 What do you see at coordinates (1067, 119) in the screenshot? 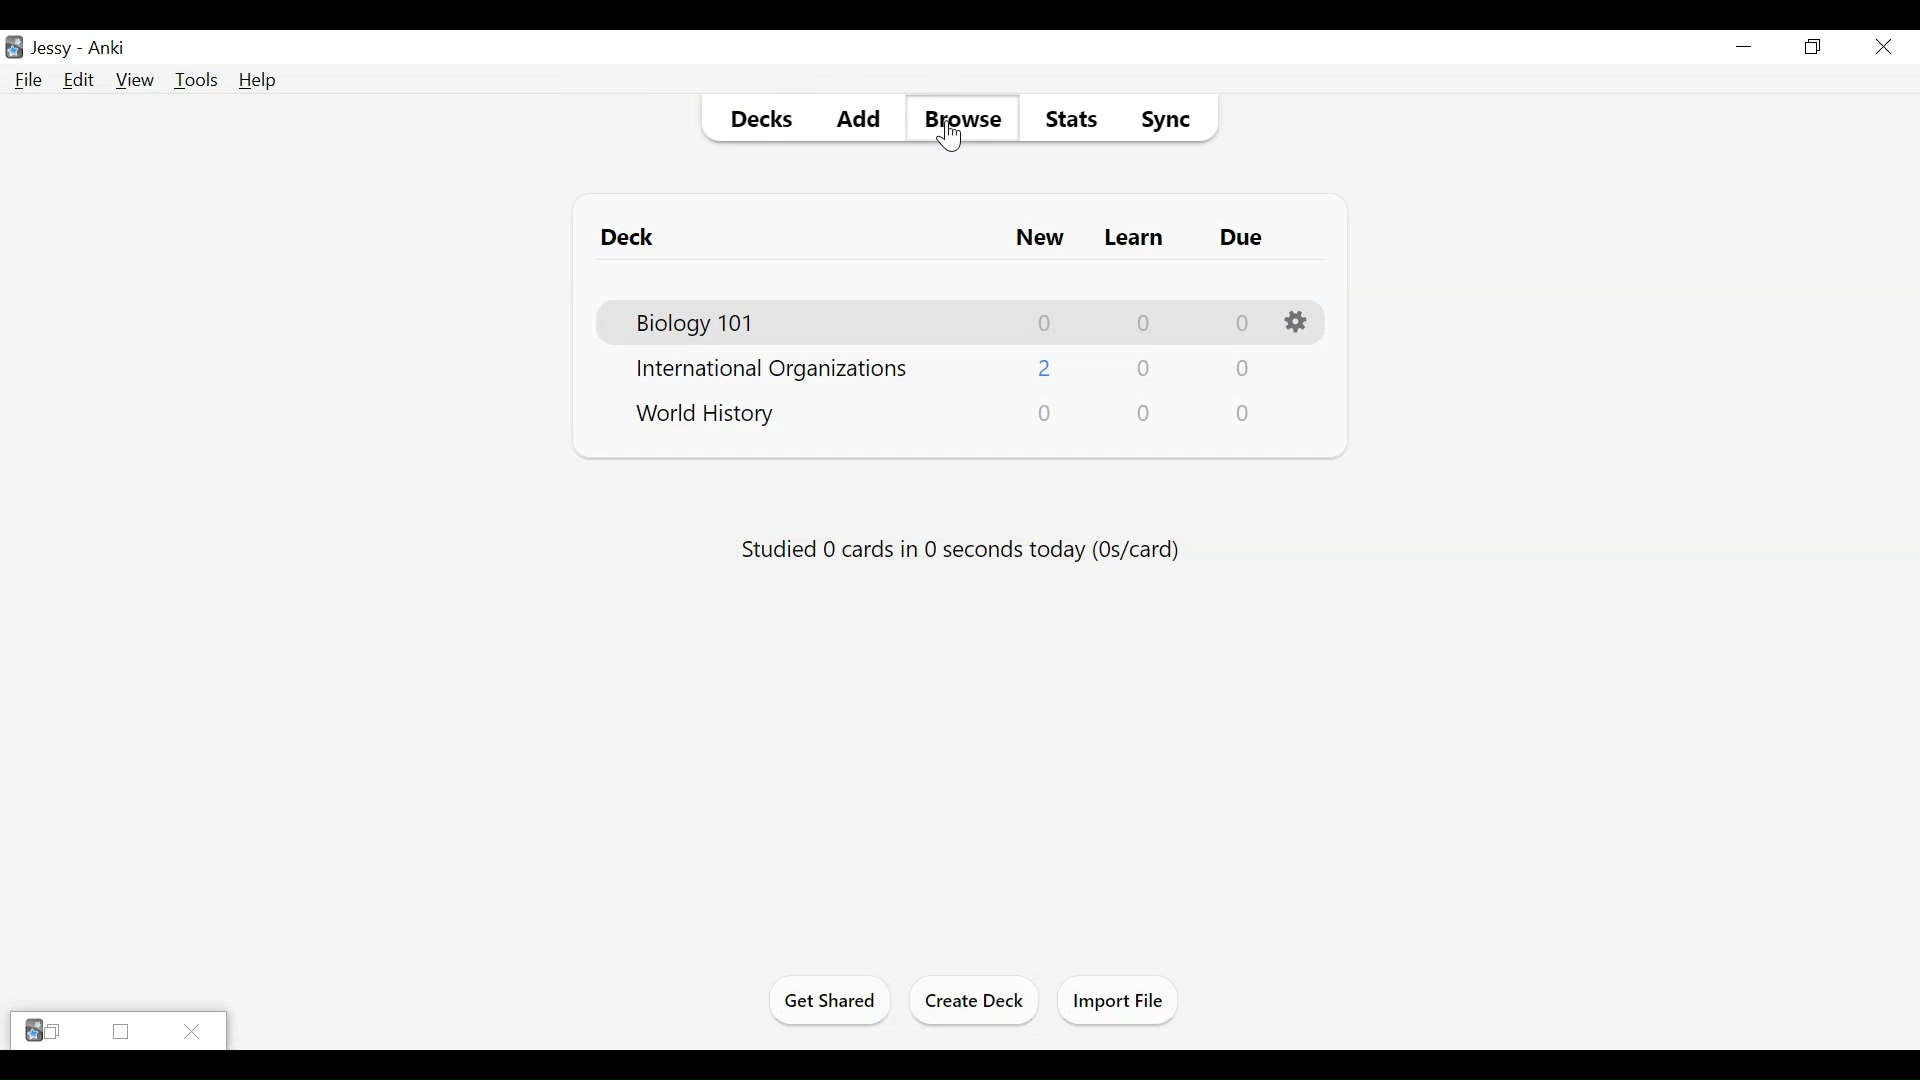
I see `Stats` at bounding box center [1067, 119].